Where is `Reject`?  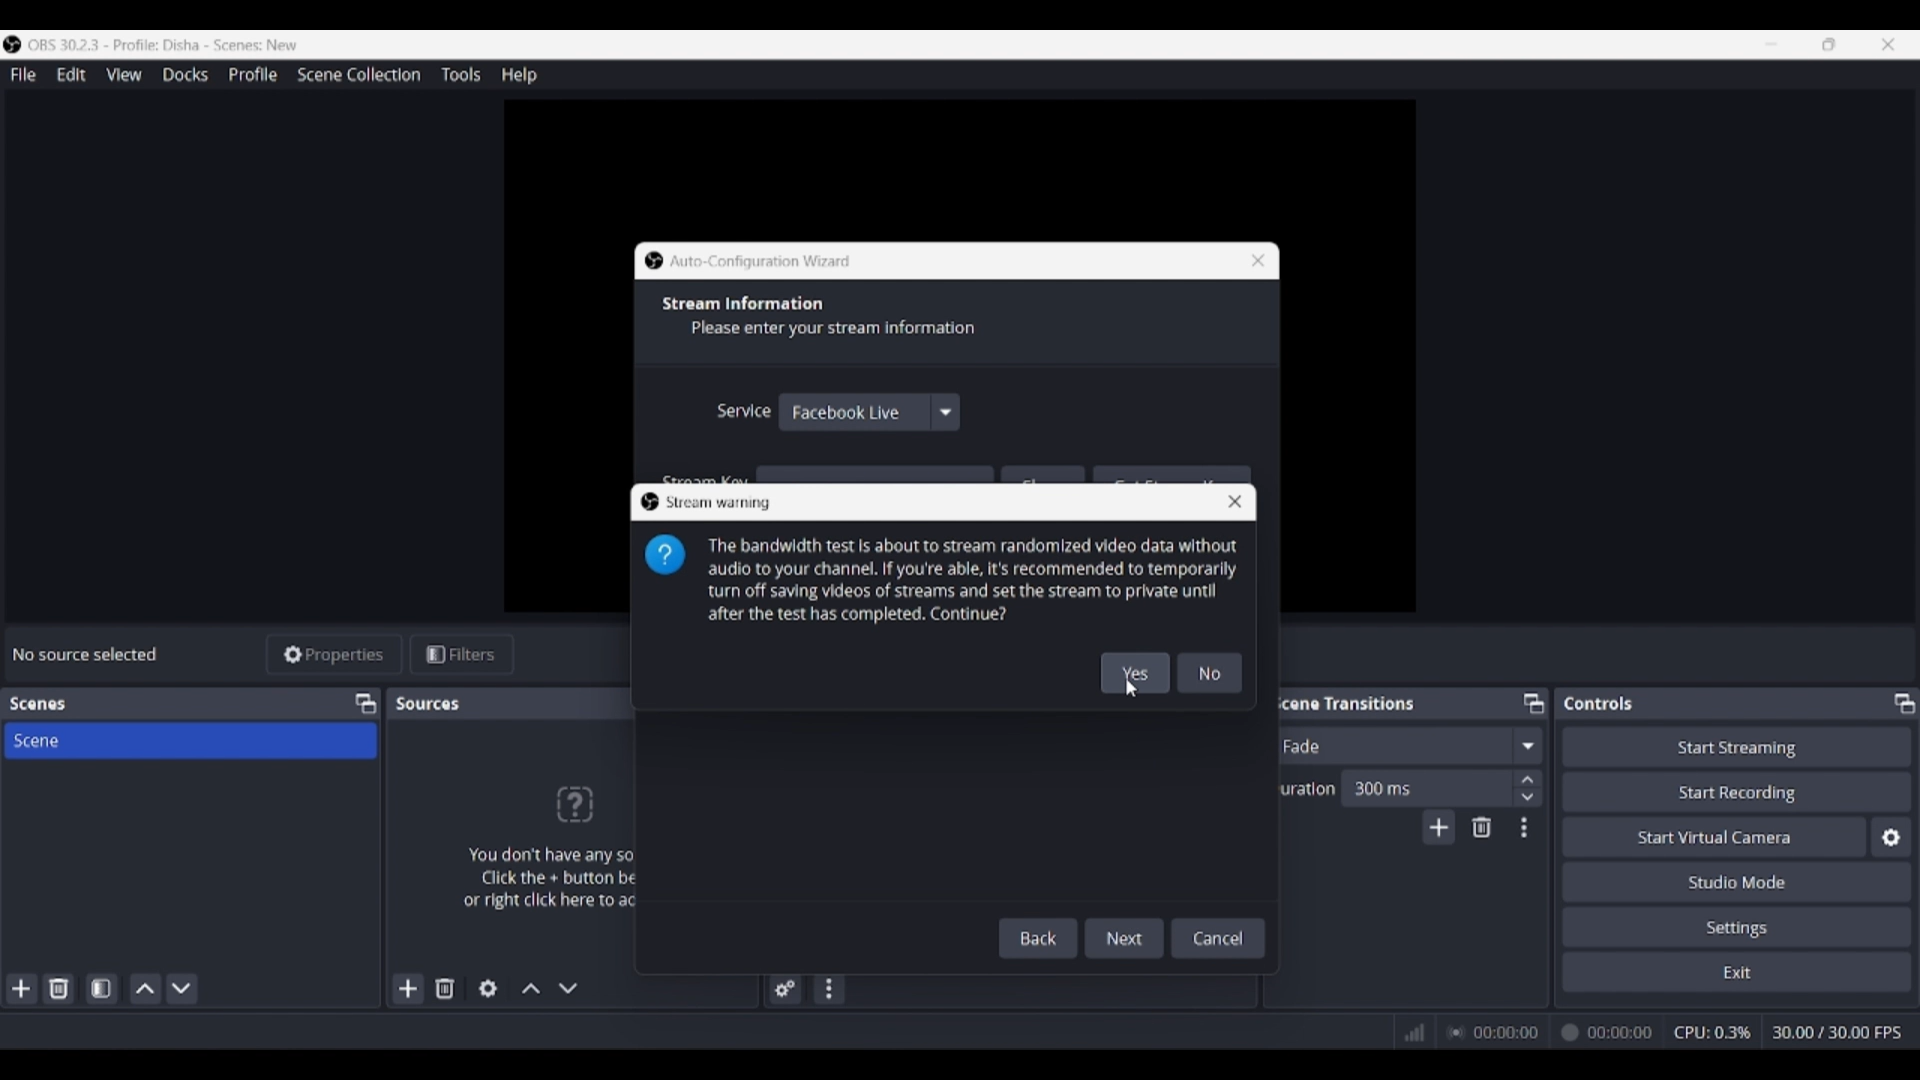
Reject is located at coordinates (1210, 673).